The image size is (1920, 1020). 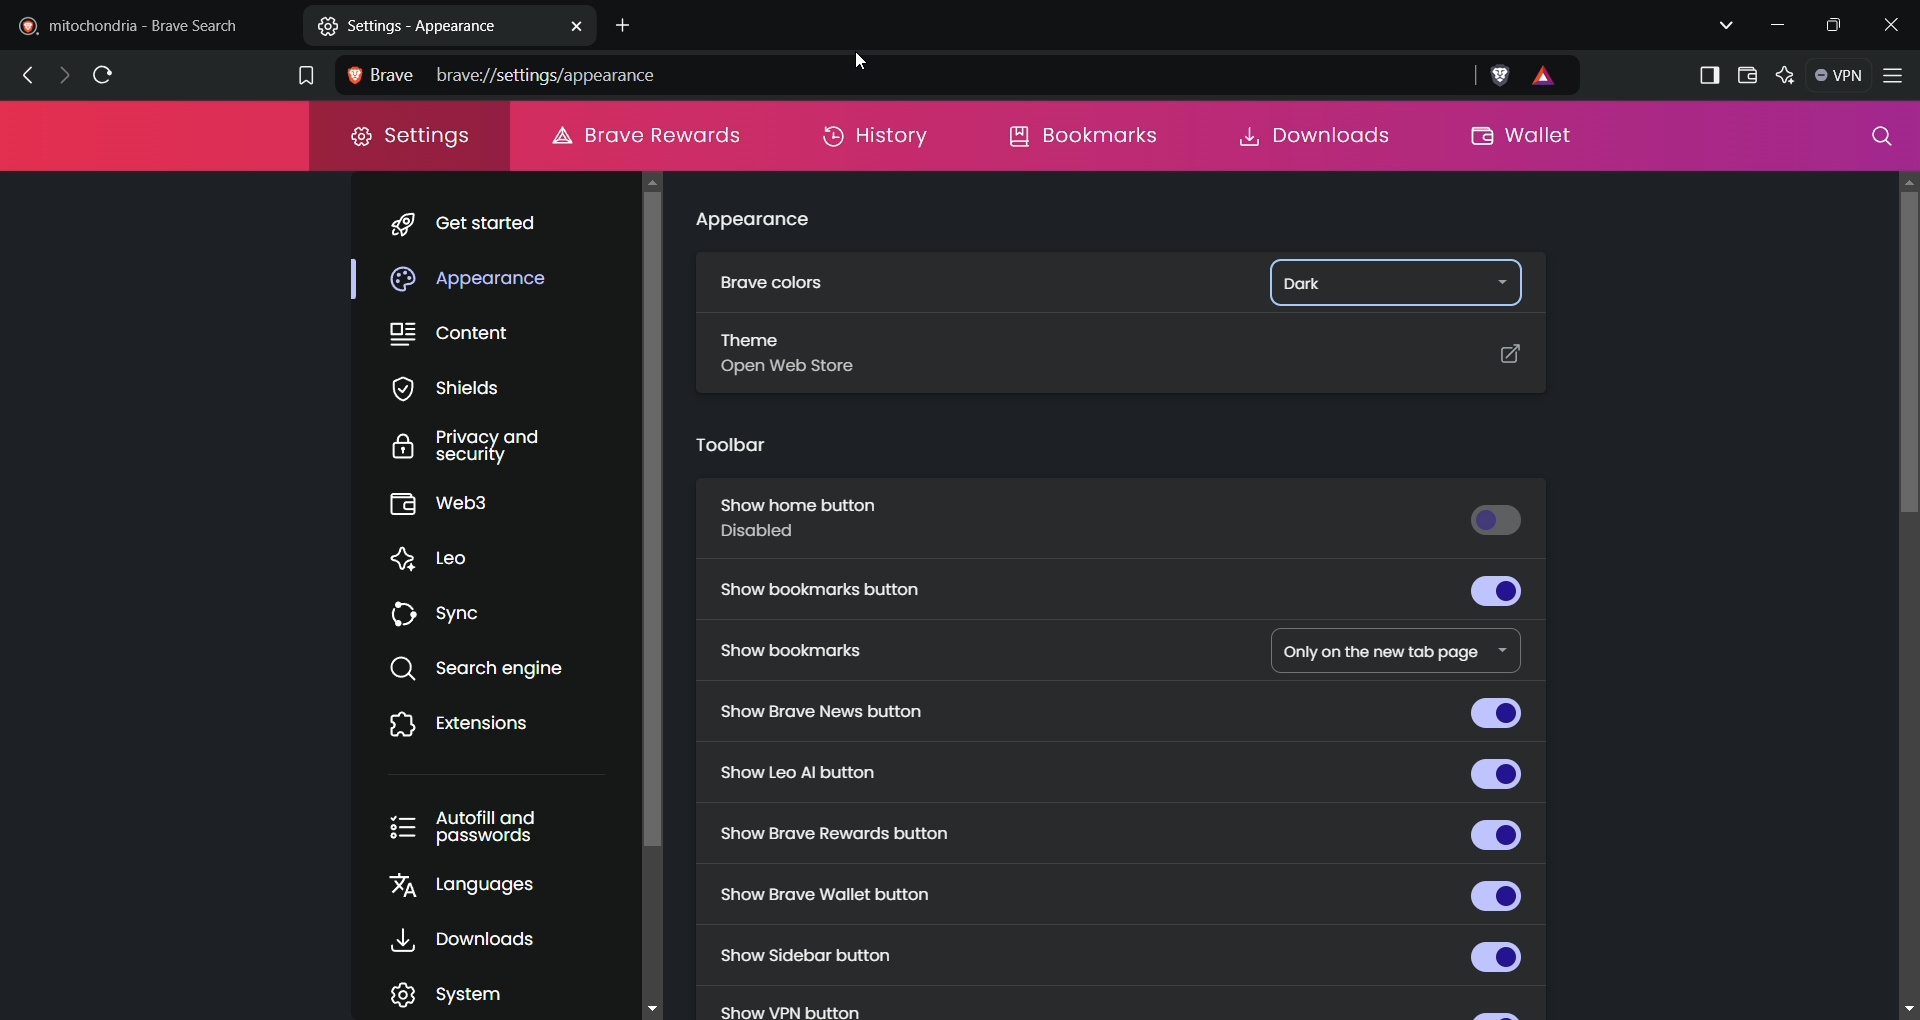 What do you see at coordinates (1747, 75) in the screenshot?
I see `wallet` at bounding box center [1747, 75].